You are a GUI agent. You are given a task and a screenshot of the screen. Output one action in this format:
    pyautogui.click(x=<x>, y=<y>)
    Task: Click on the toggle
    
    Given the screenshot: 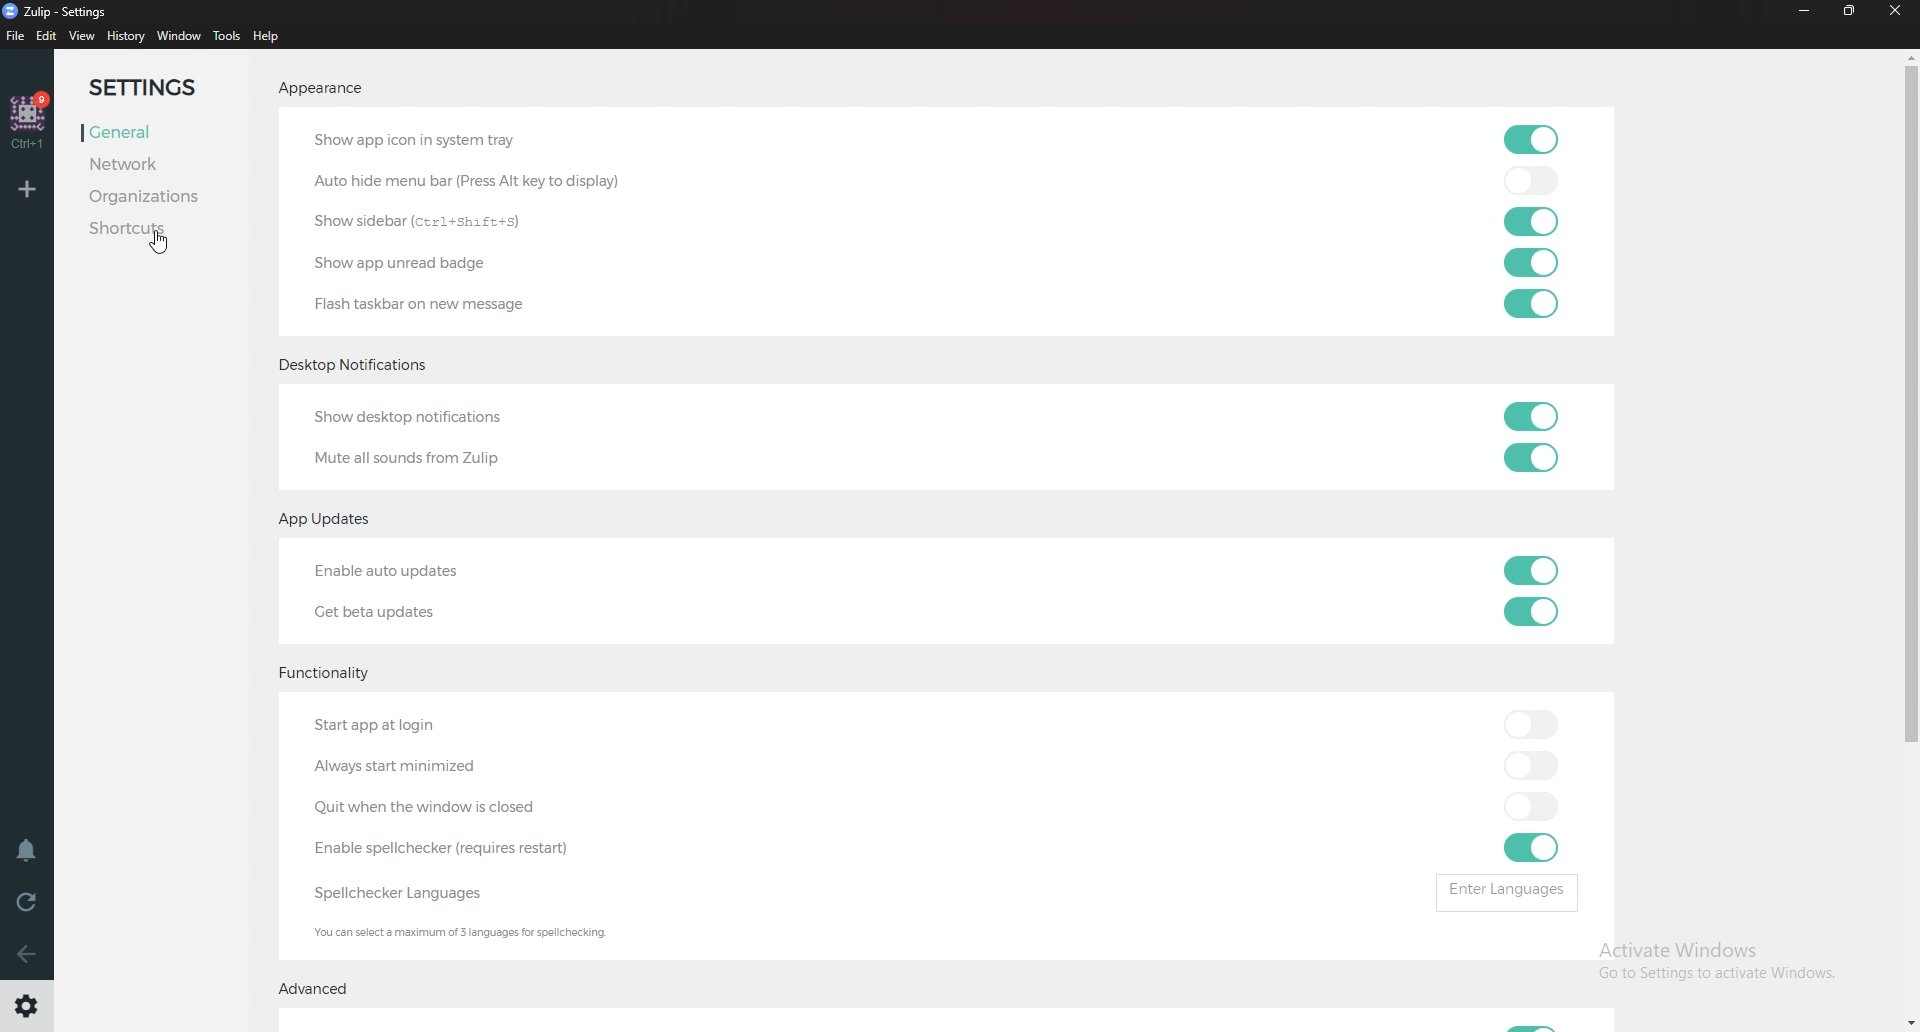 What is the action you would take?
    pyautogui.click(x=1533, y=181)
    